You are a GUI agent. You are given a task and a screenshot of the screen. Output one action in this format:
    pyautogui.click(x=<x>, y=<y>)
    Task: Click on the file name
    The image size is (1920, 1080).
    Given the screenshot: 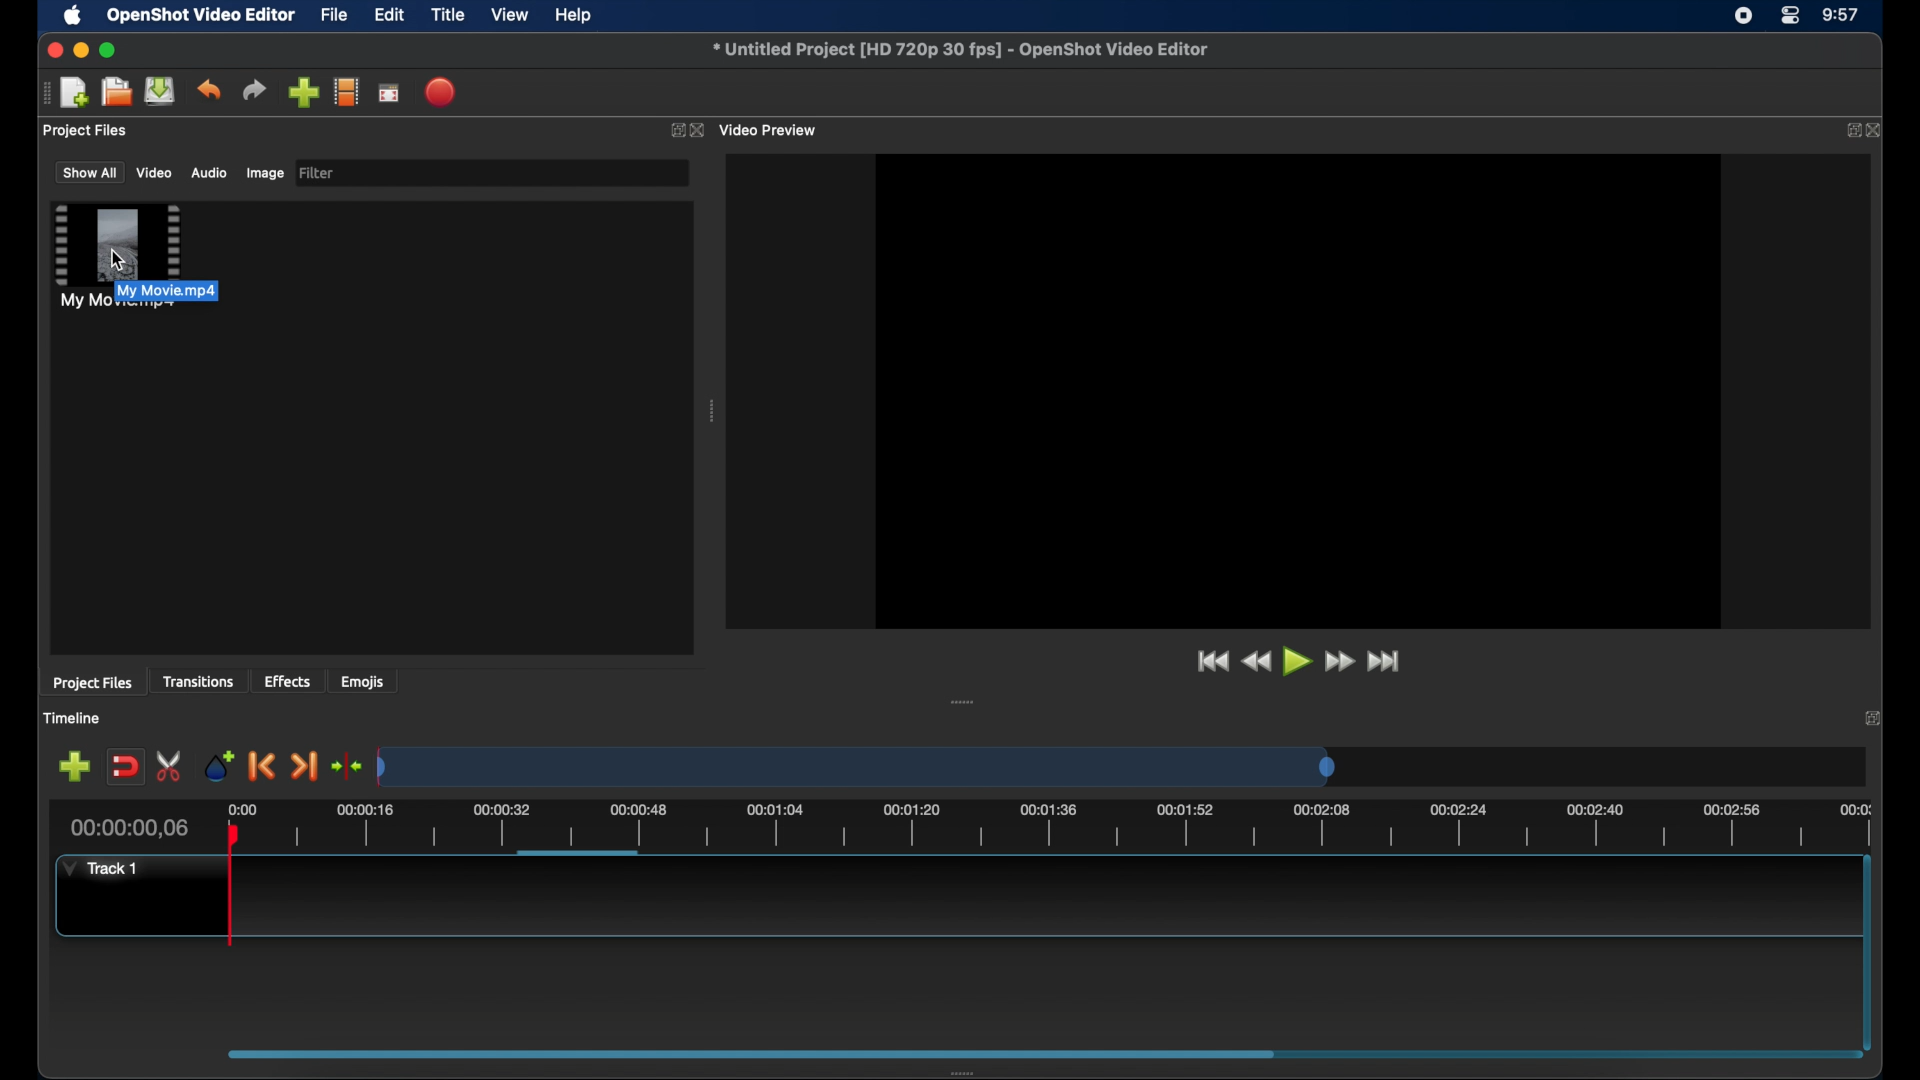 What is the action you would take?
    pyautogui.click(x=962, y=50)
    